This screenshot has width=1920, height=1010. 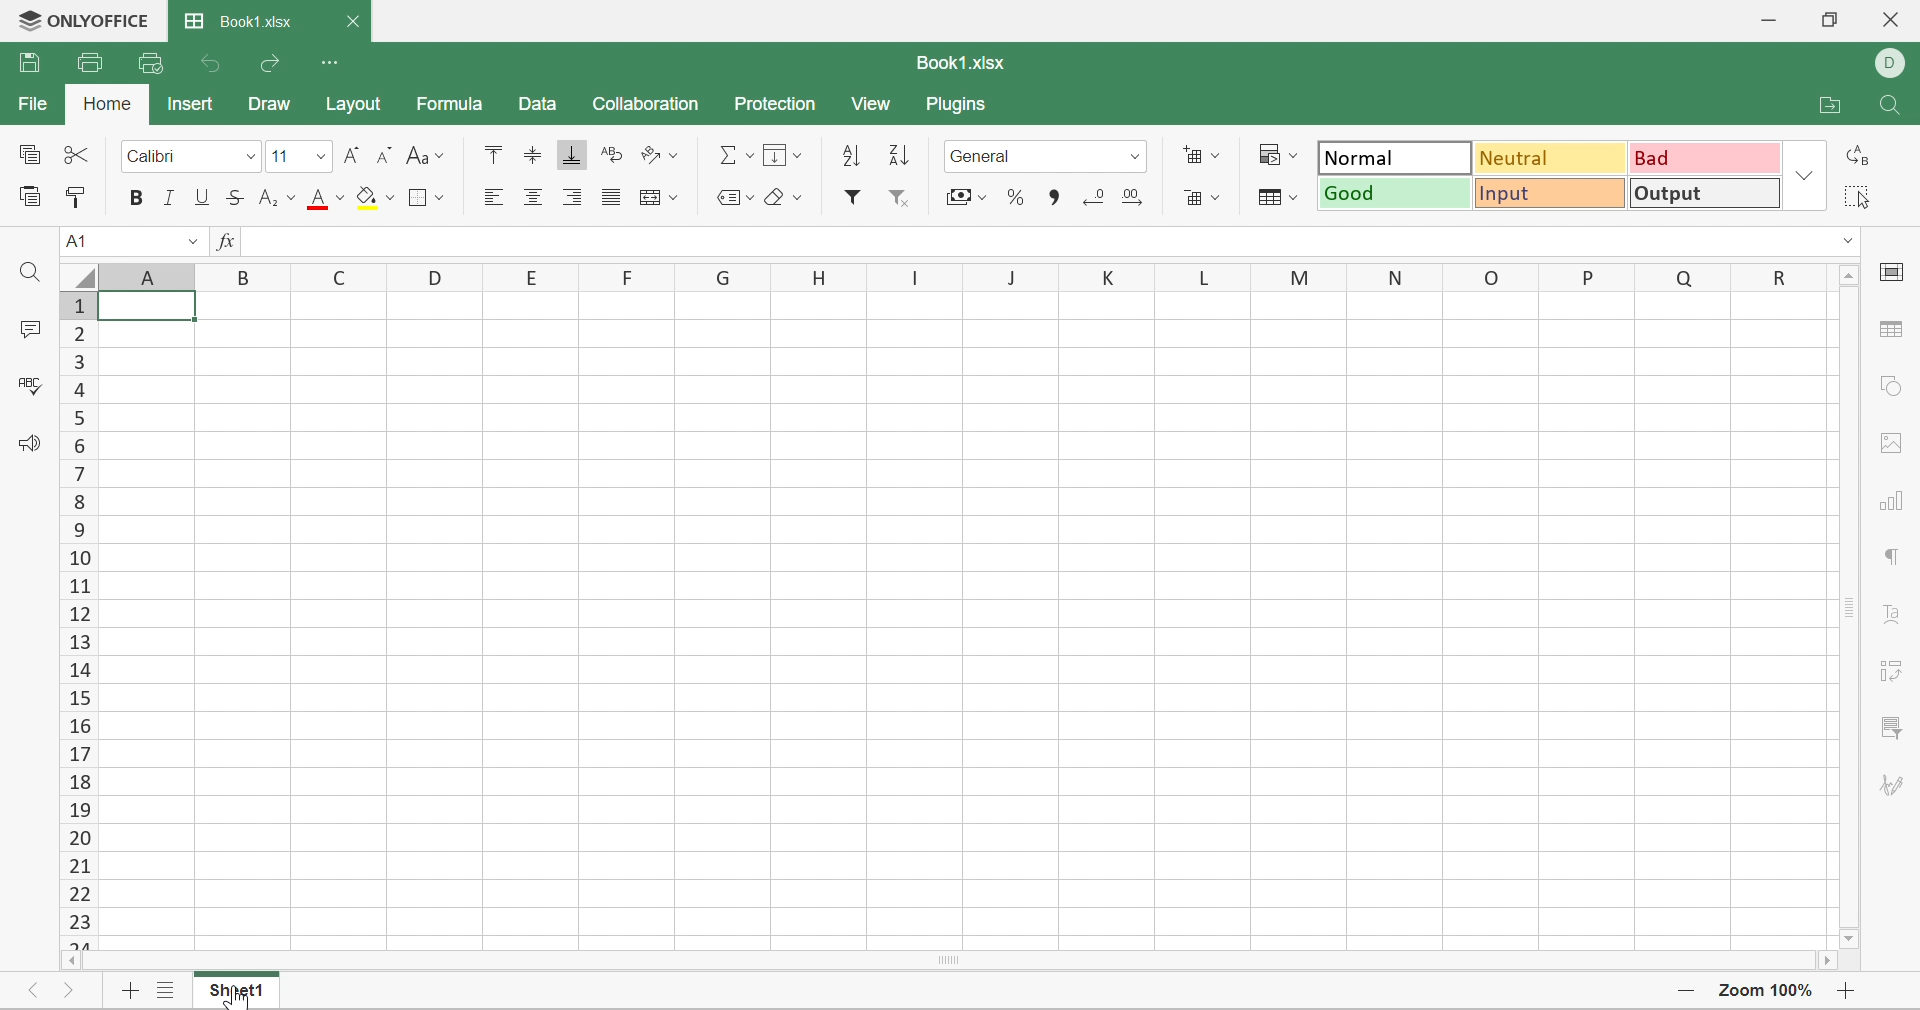 What do you see at coordinates (34, 105) in the screenshot?
I see `File` at bounding box center [34, 105].